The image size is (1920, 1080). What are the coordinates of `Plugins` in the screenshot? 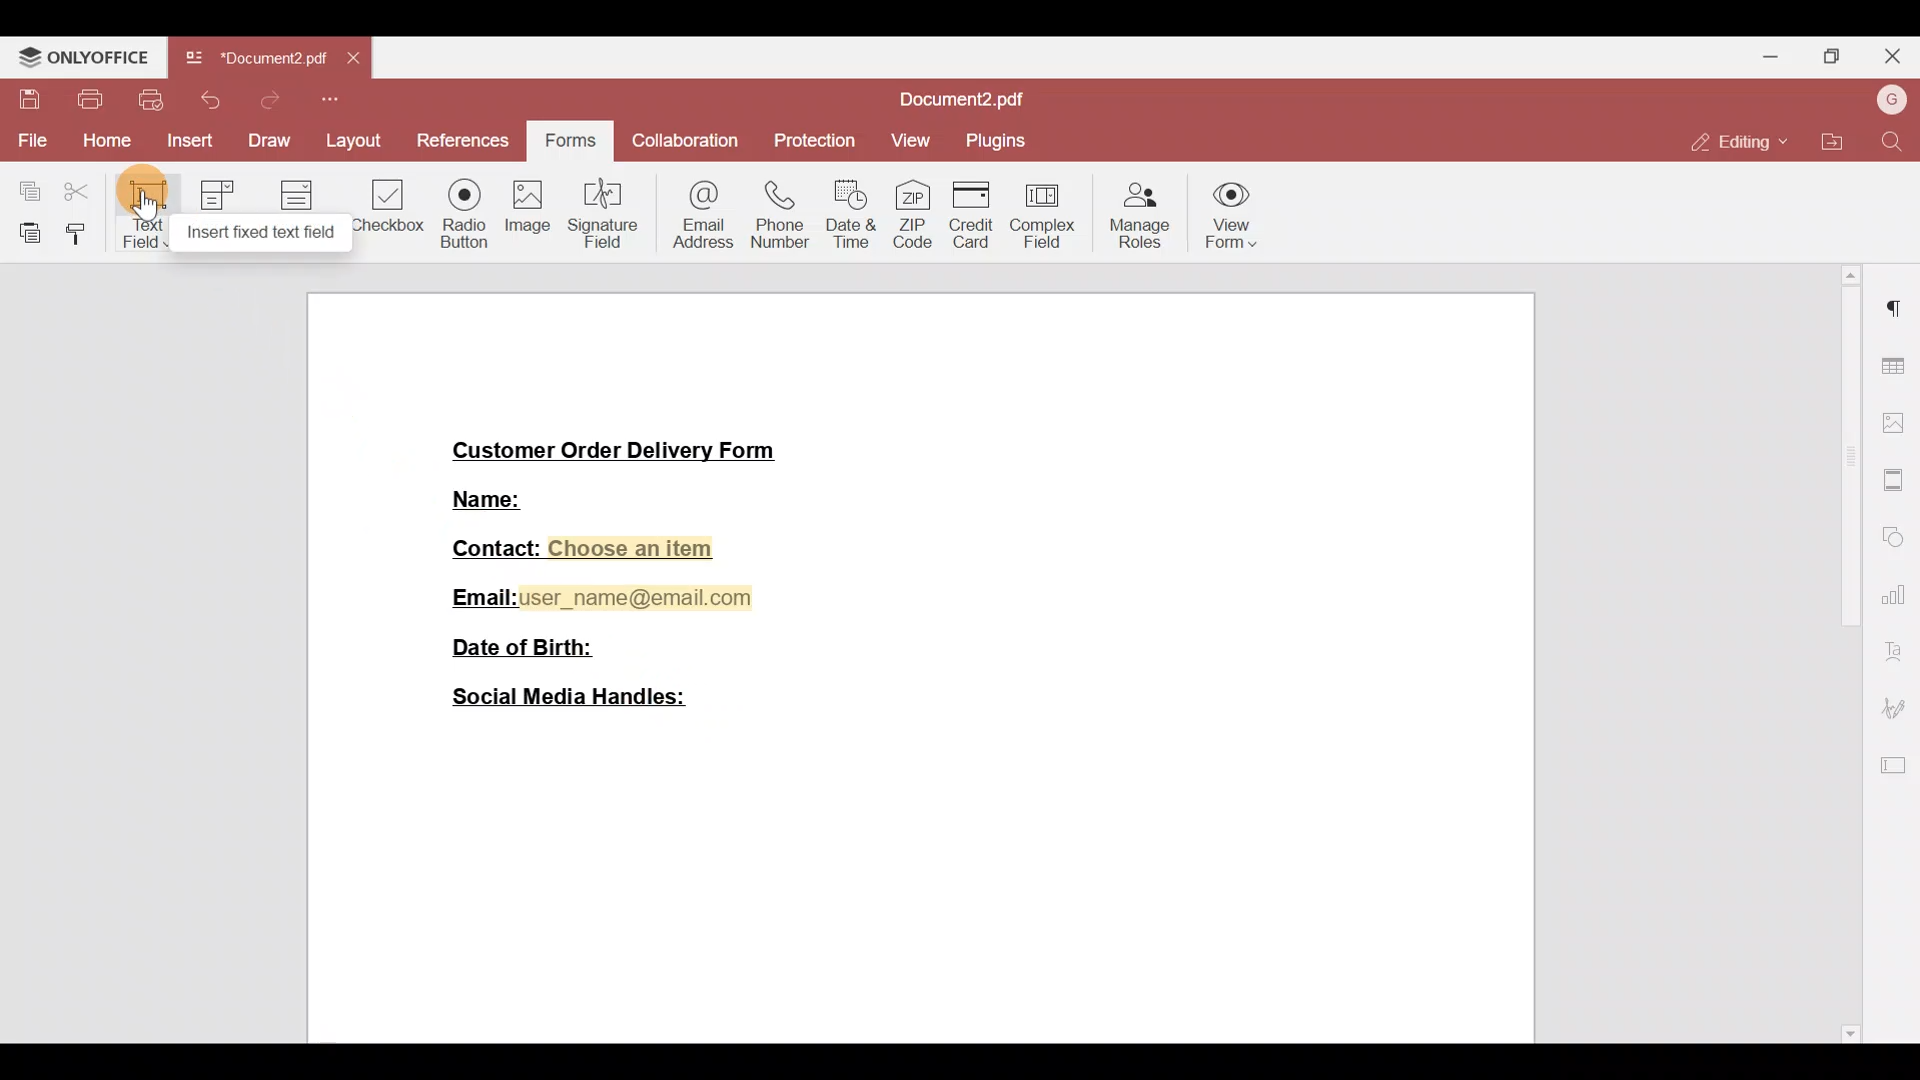 It's located at (997, 141).